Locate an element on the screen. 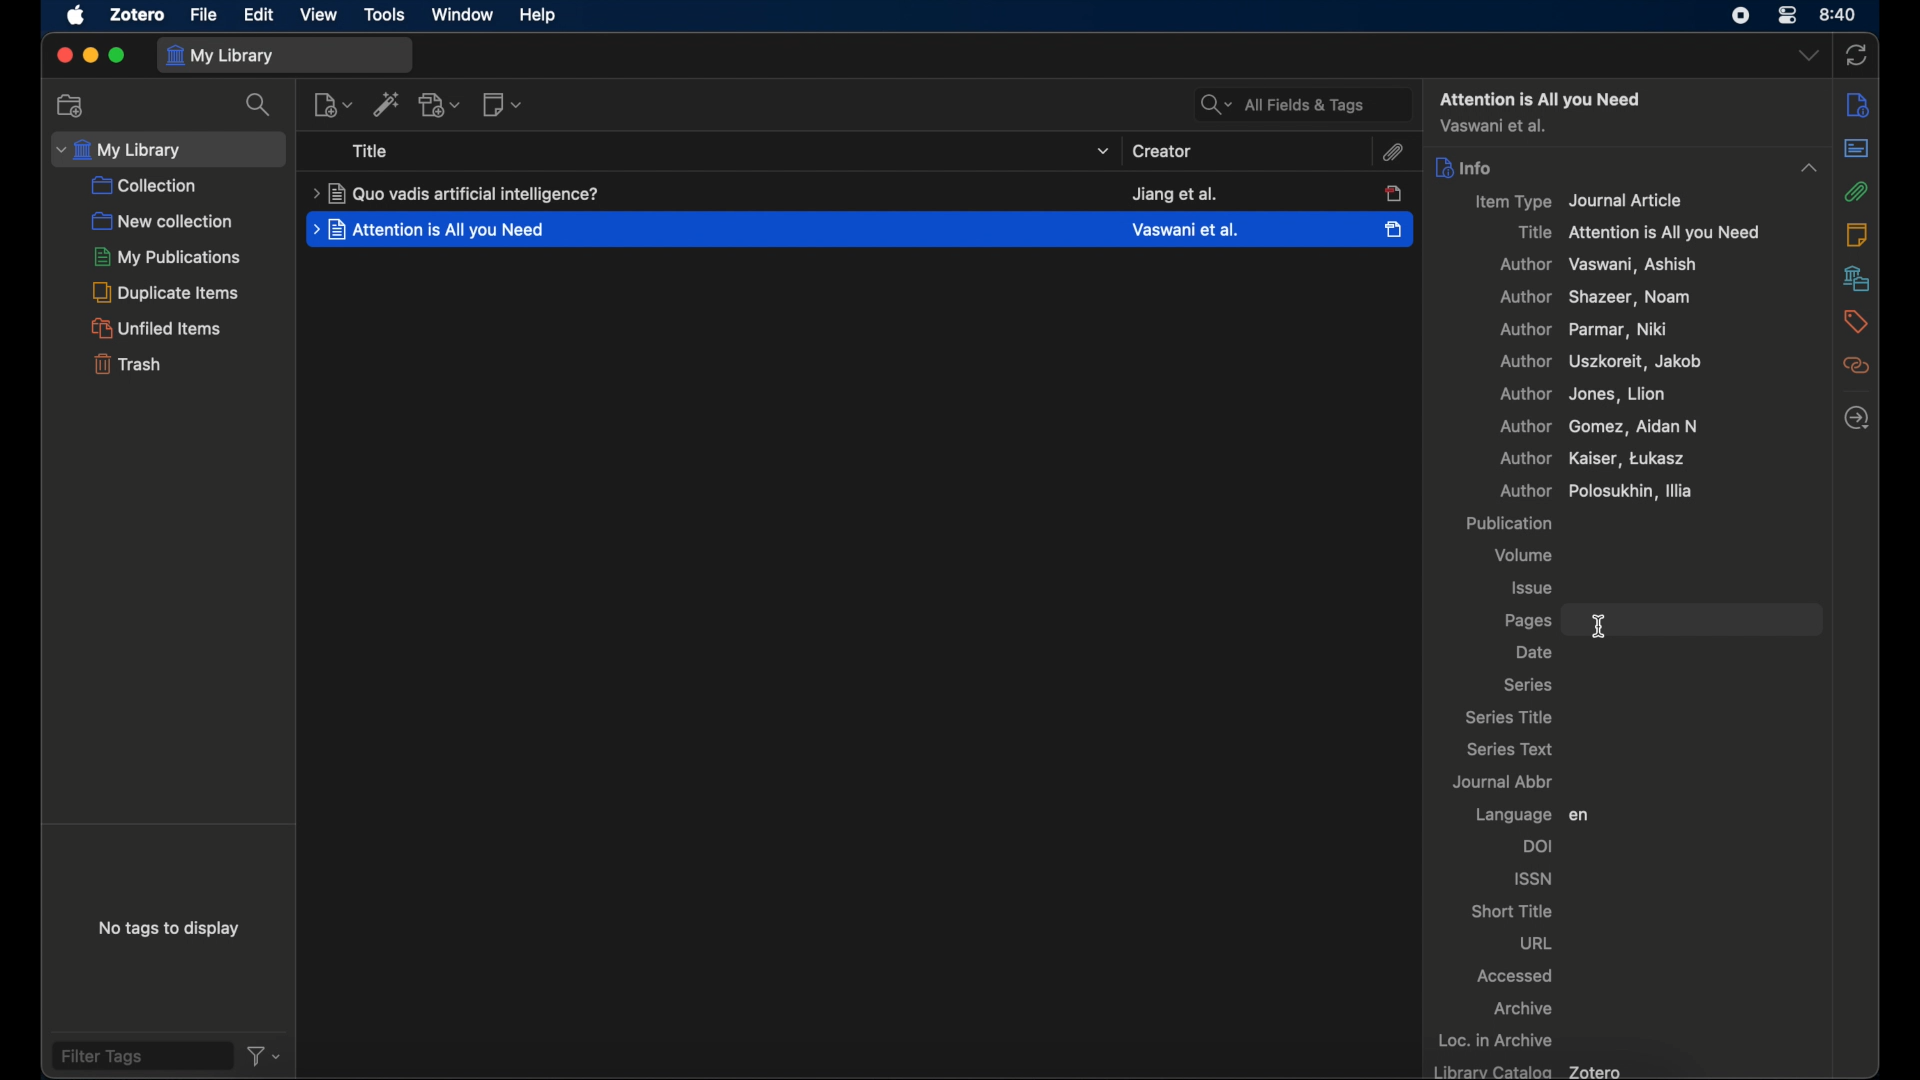  related is located at coordinates (1856, 366).